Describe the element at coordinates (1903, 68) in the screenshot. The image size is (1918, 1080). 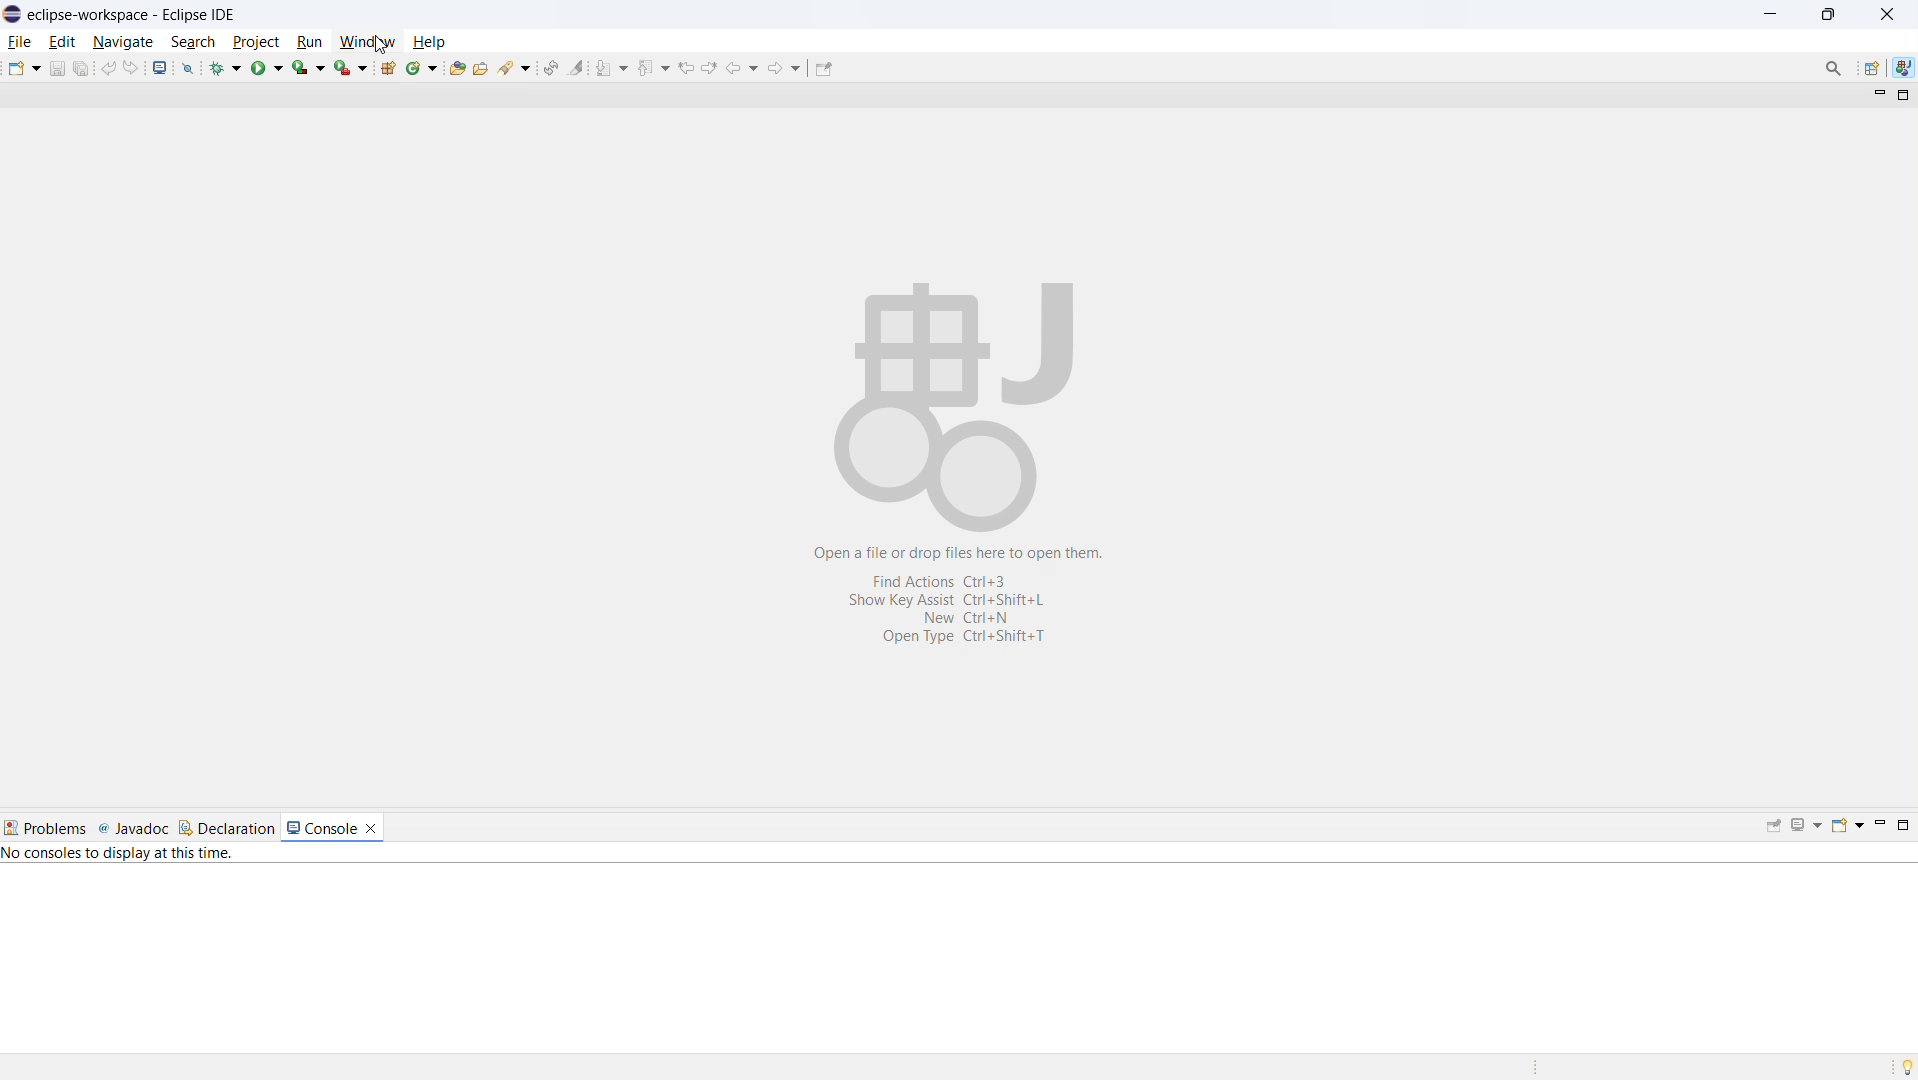
I see `java` at that location.